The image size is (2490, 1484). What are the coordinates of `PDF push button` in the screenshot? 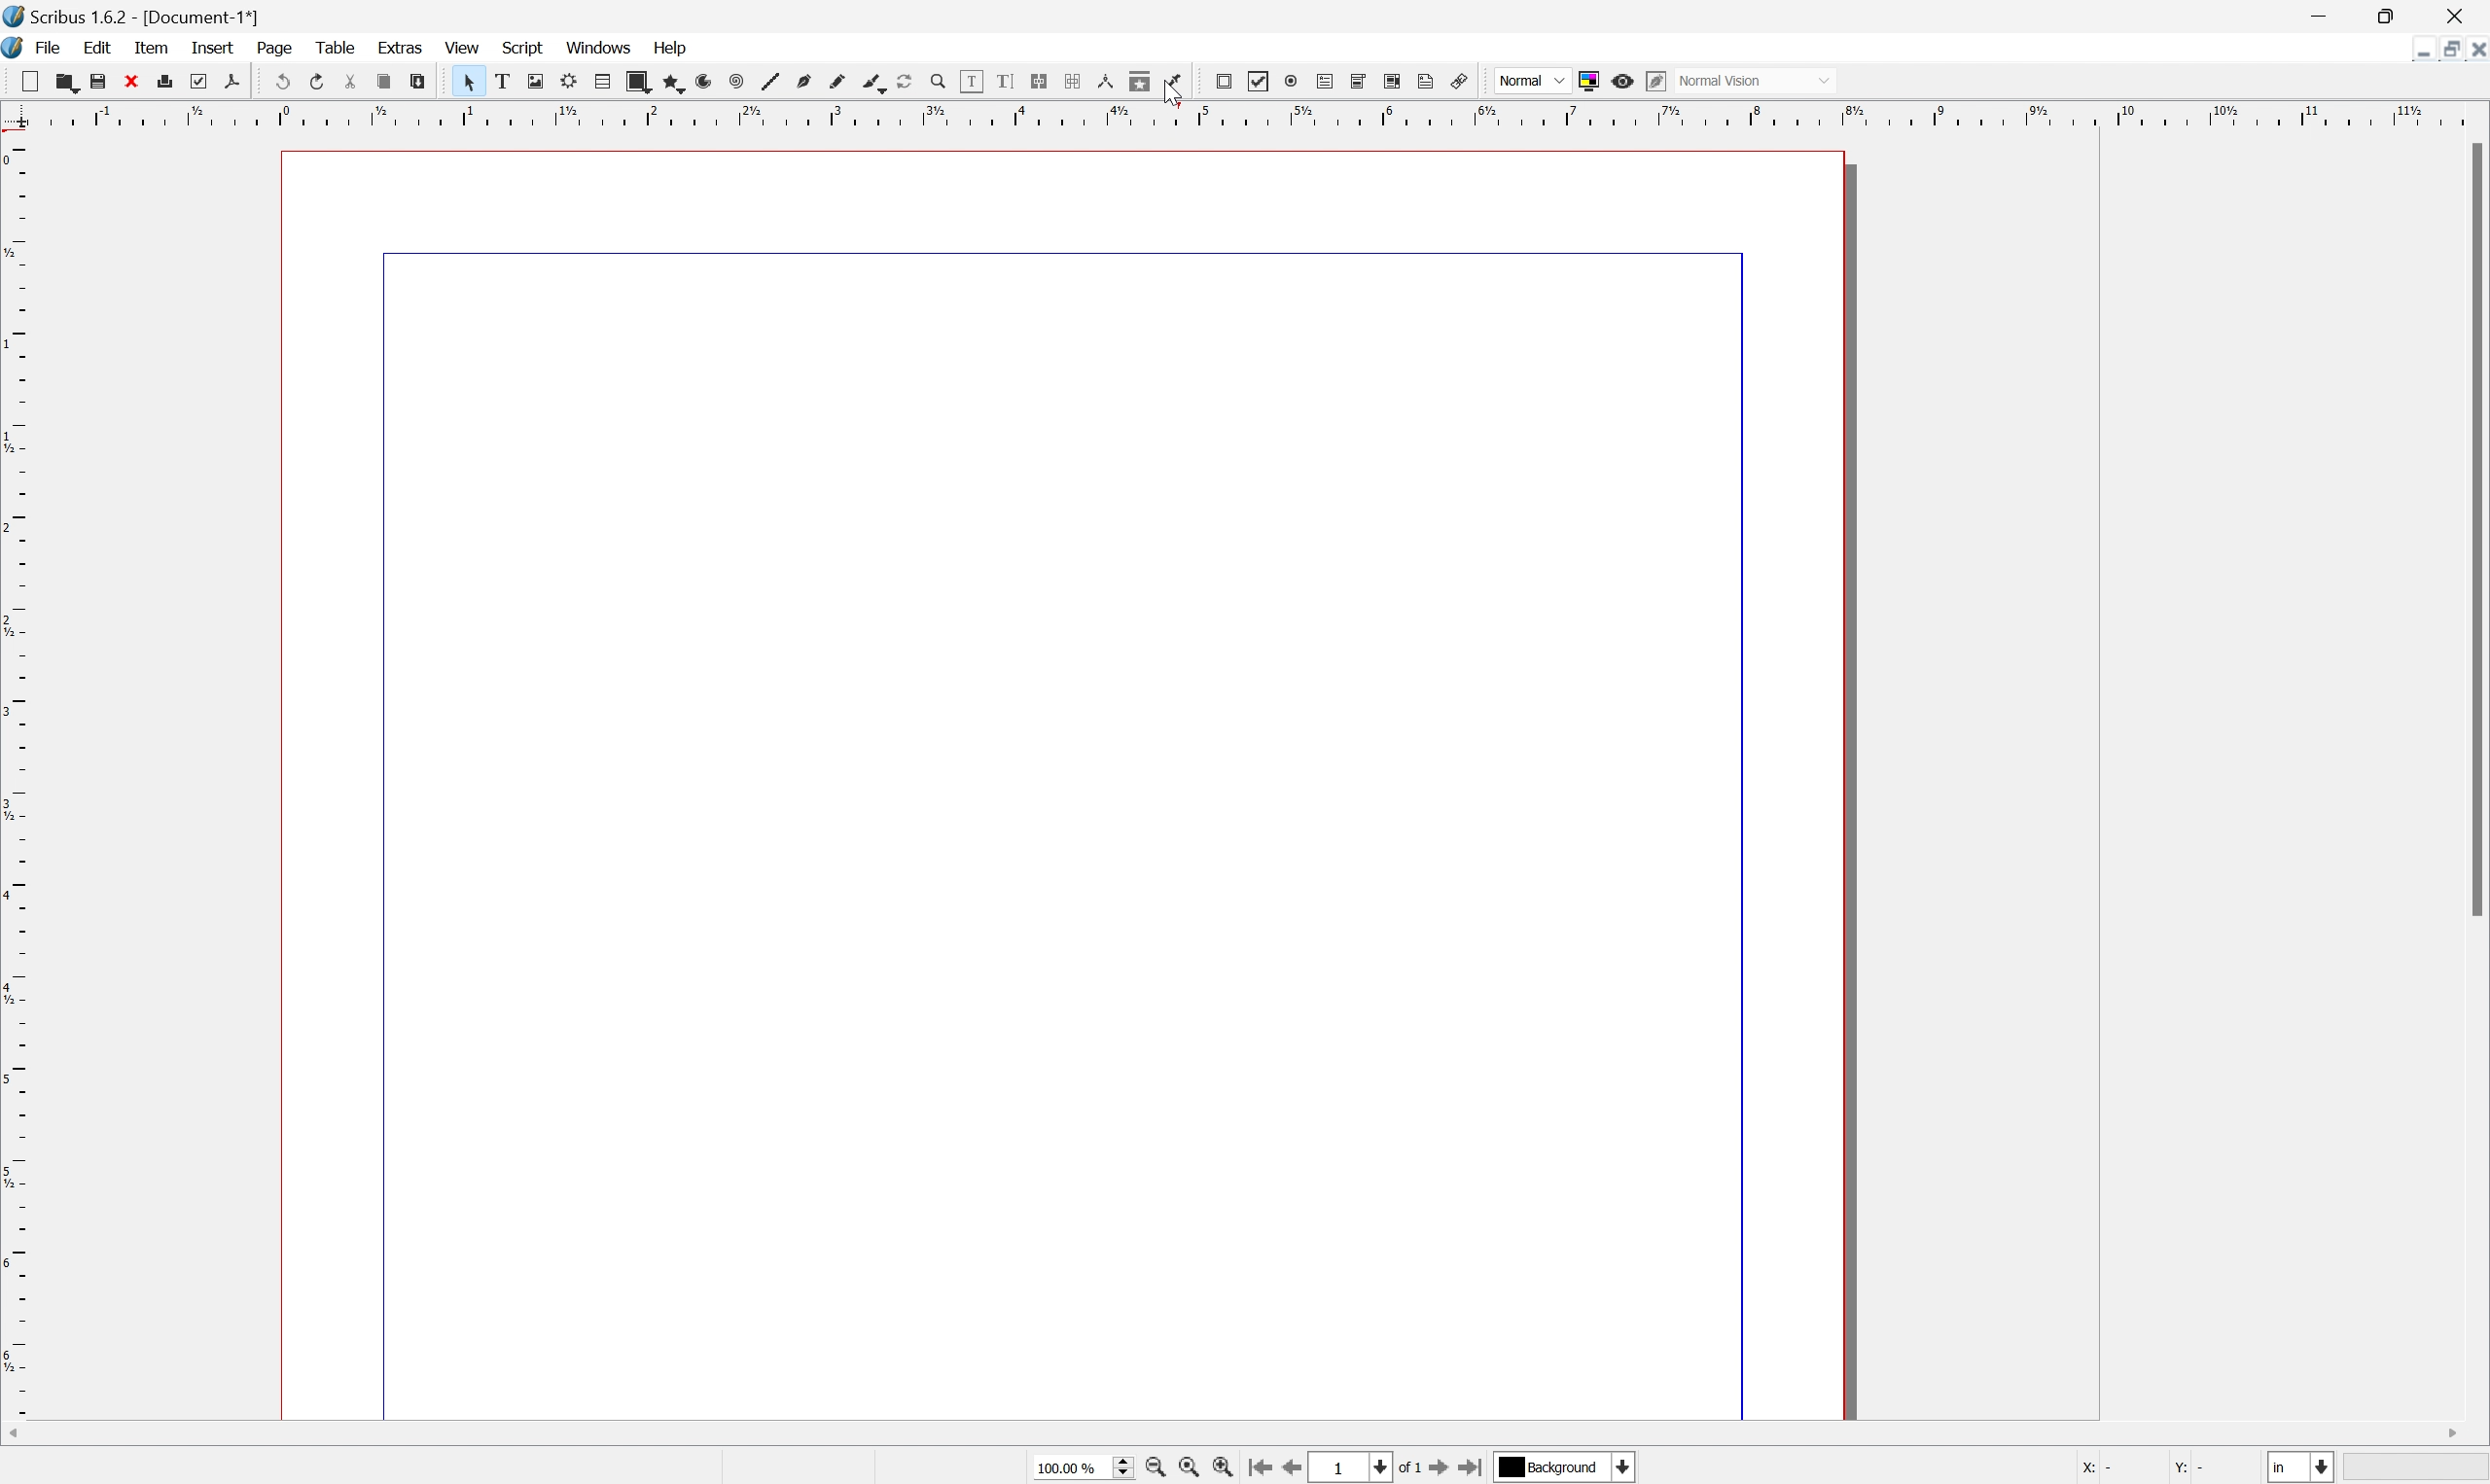 It's located at (1221, 82).